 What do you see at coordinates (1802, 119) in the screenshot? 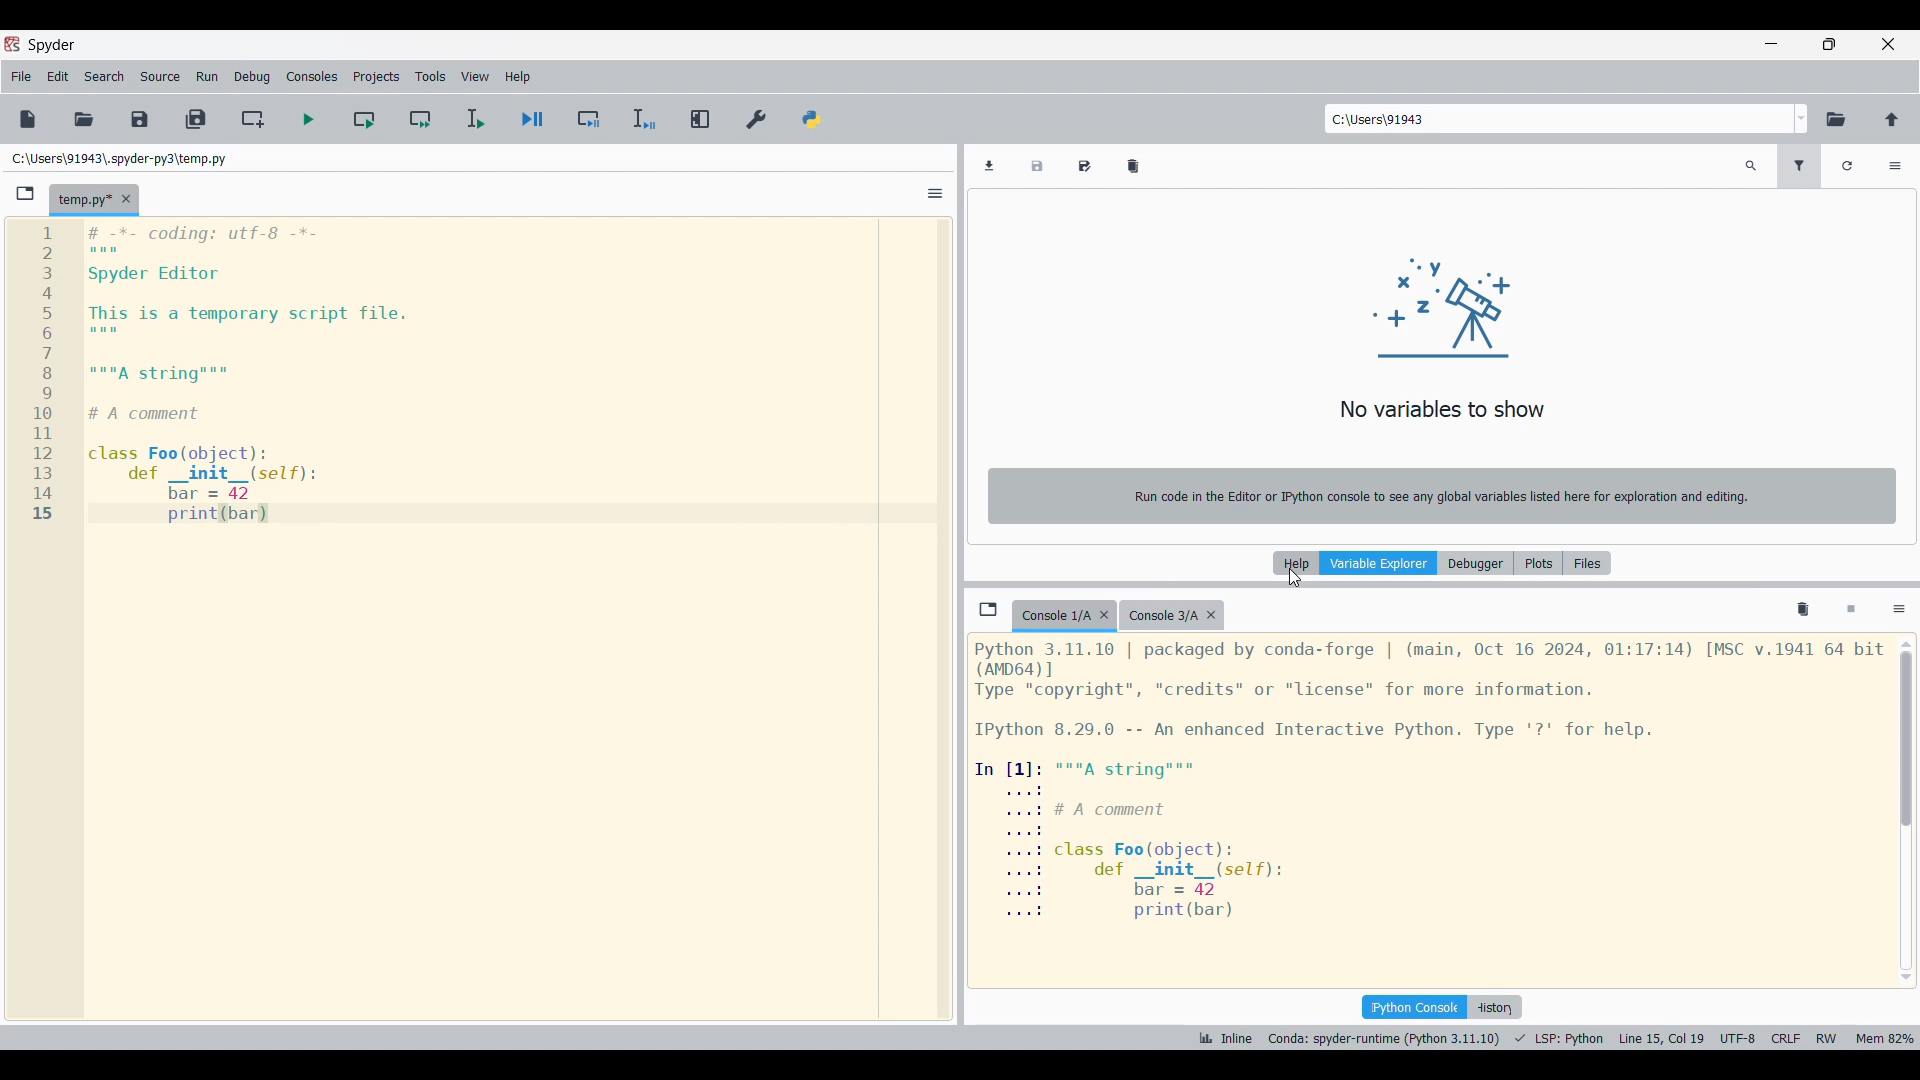
I see `Location options` at bounding box center [1802, 119].